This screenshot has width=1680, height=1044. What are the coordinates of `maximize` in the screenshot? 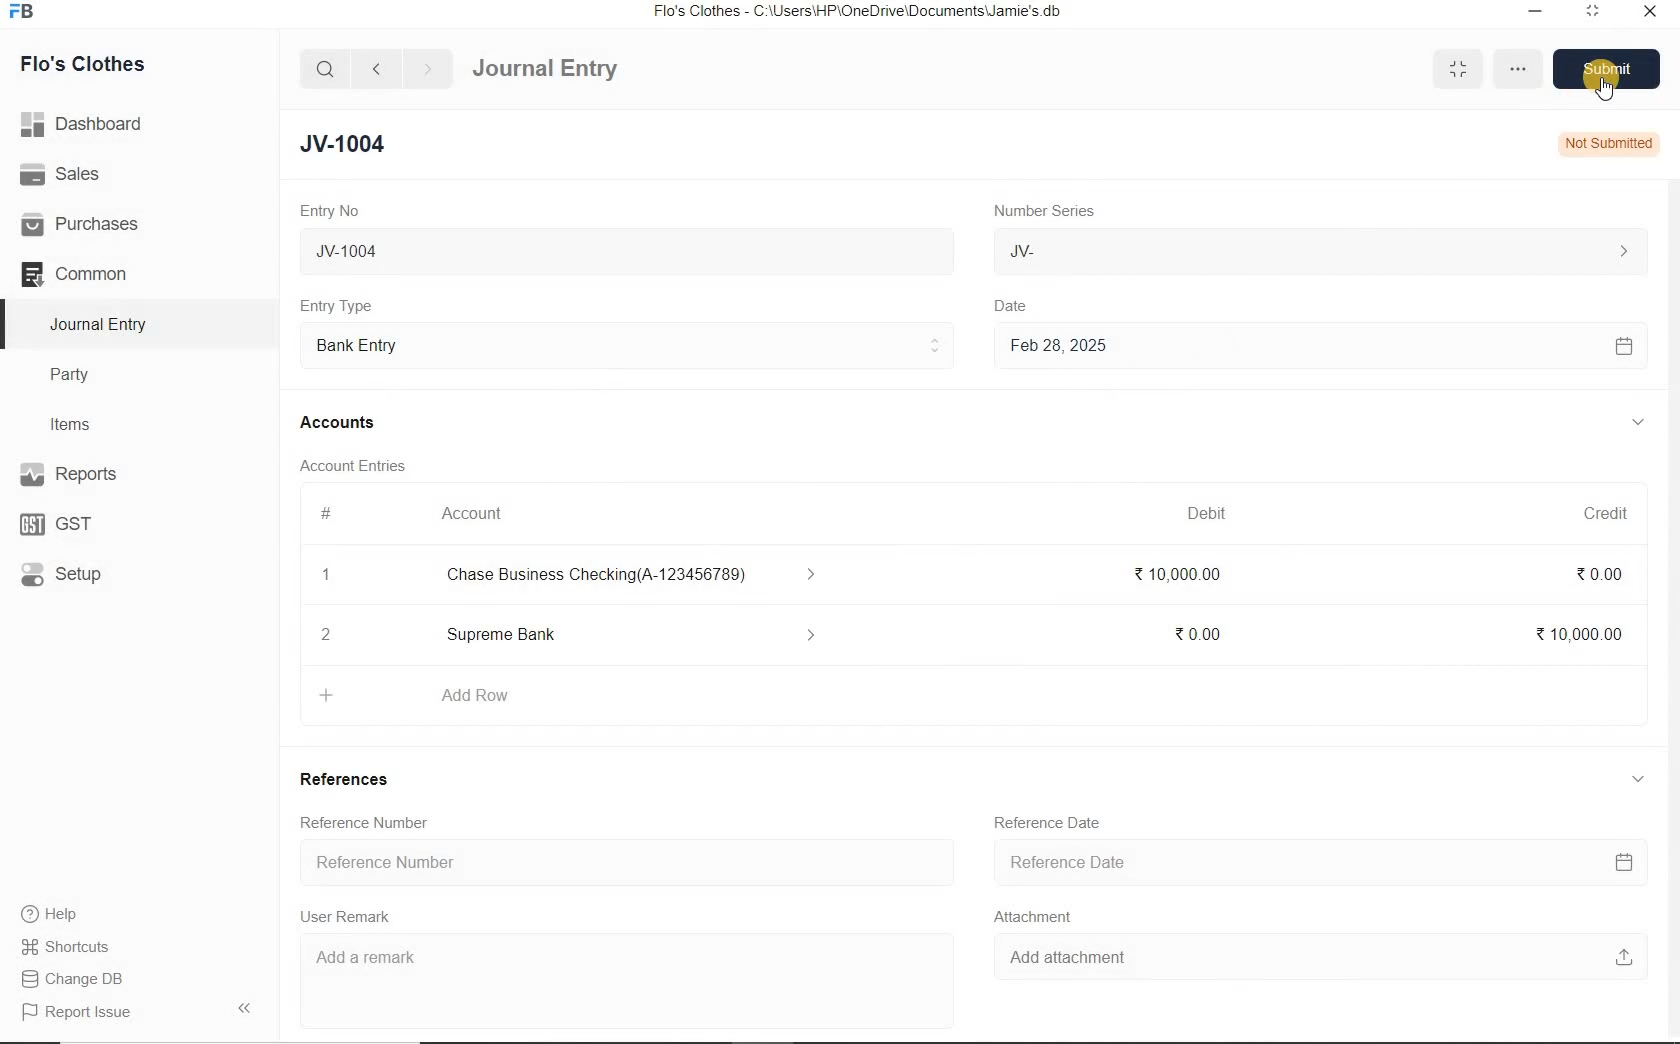 It's located at (1593, 10).